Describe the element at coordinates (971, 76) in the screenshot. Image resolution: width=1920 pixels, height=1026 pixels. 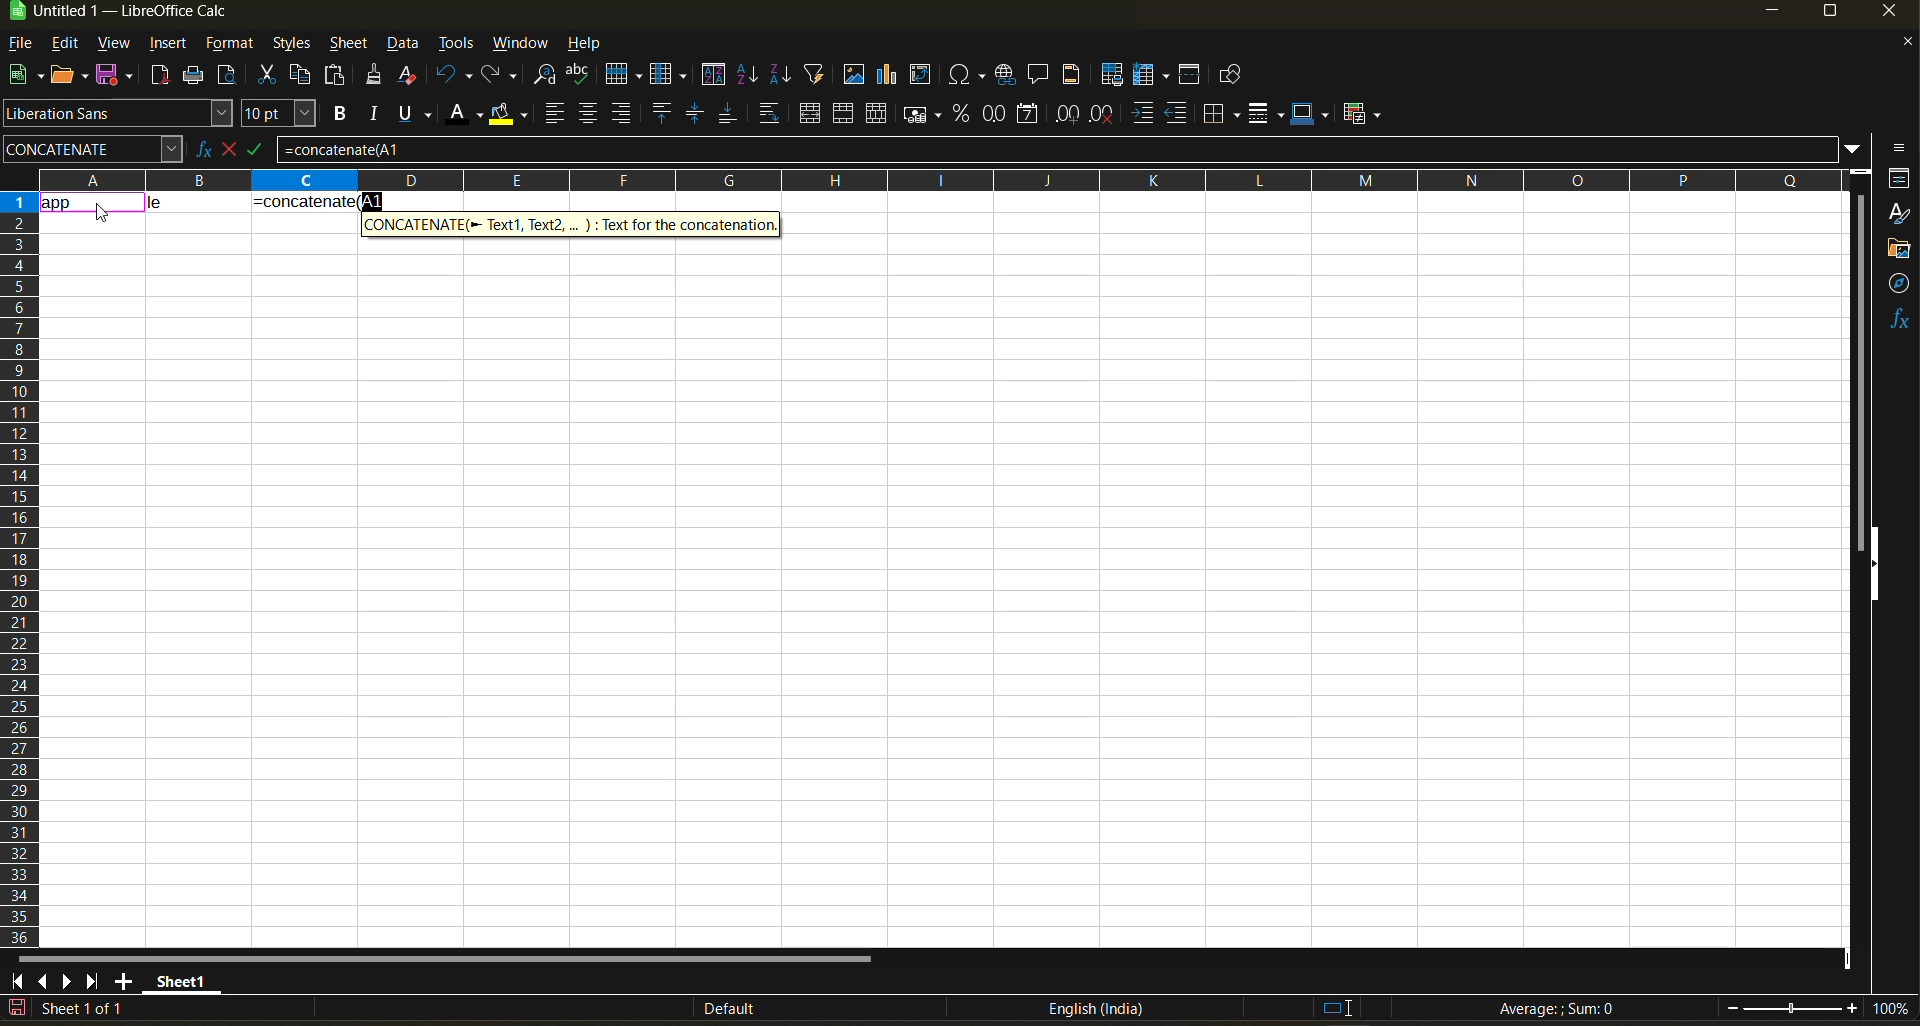
I see `insert special characters` at that location.